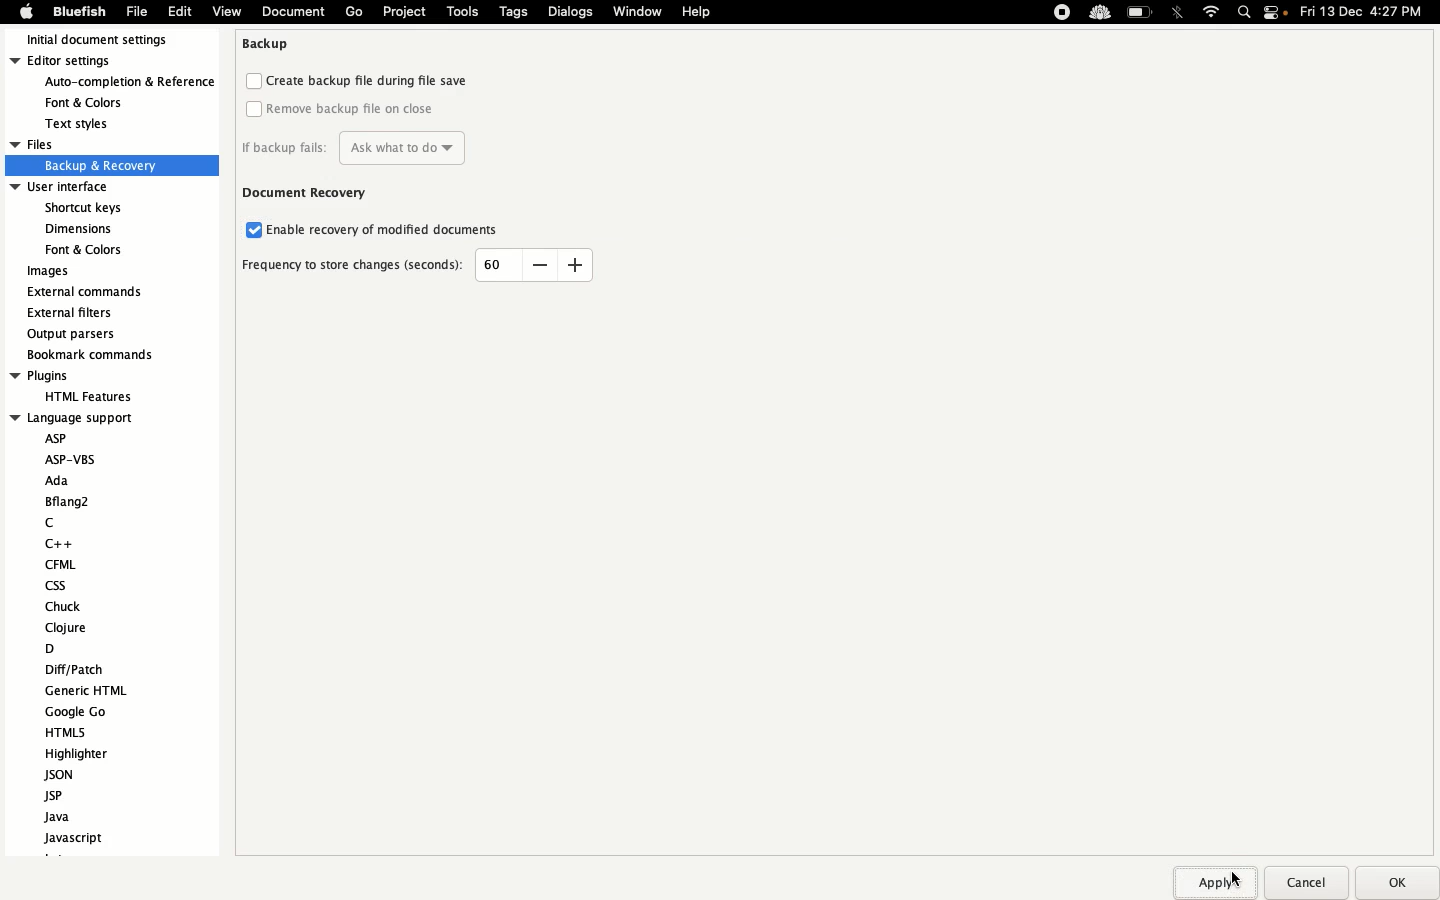  What do you see at coordinates (515, 12) in the screenshot?
I see `Tags` at bounding box center [515, 12].